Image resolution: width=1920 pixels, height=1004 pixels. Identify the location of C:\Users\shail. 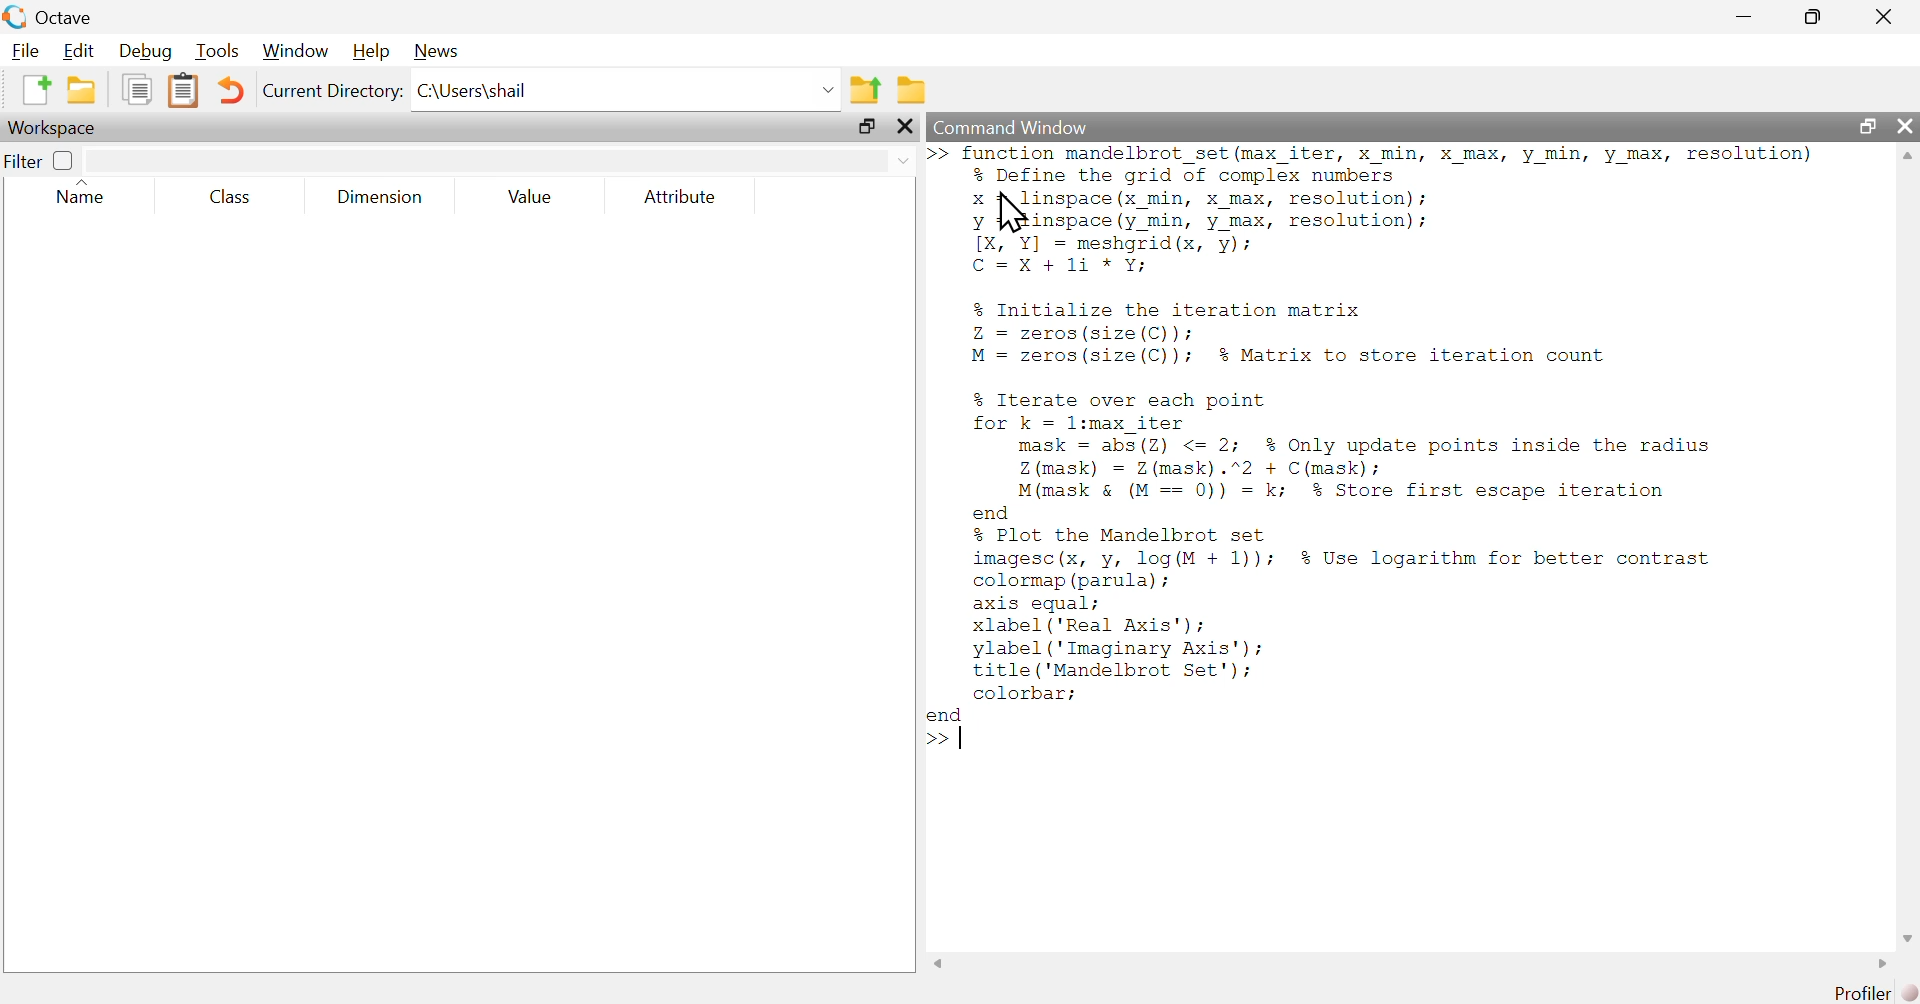
(626, 90).